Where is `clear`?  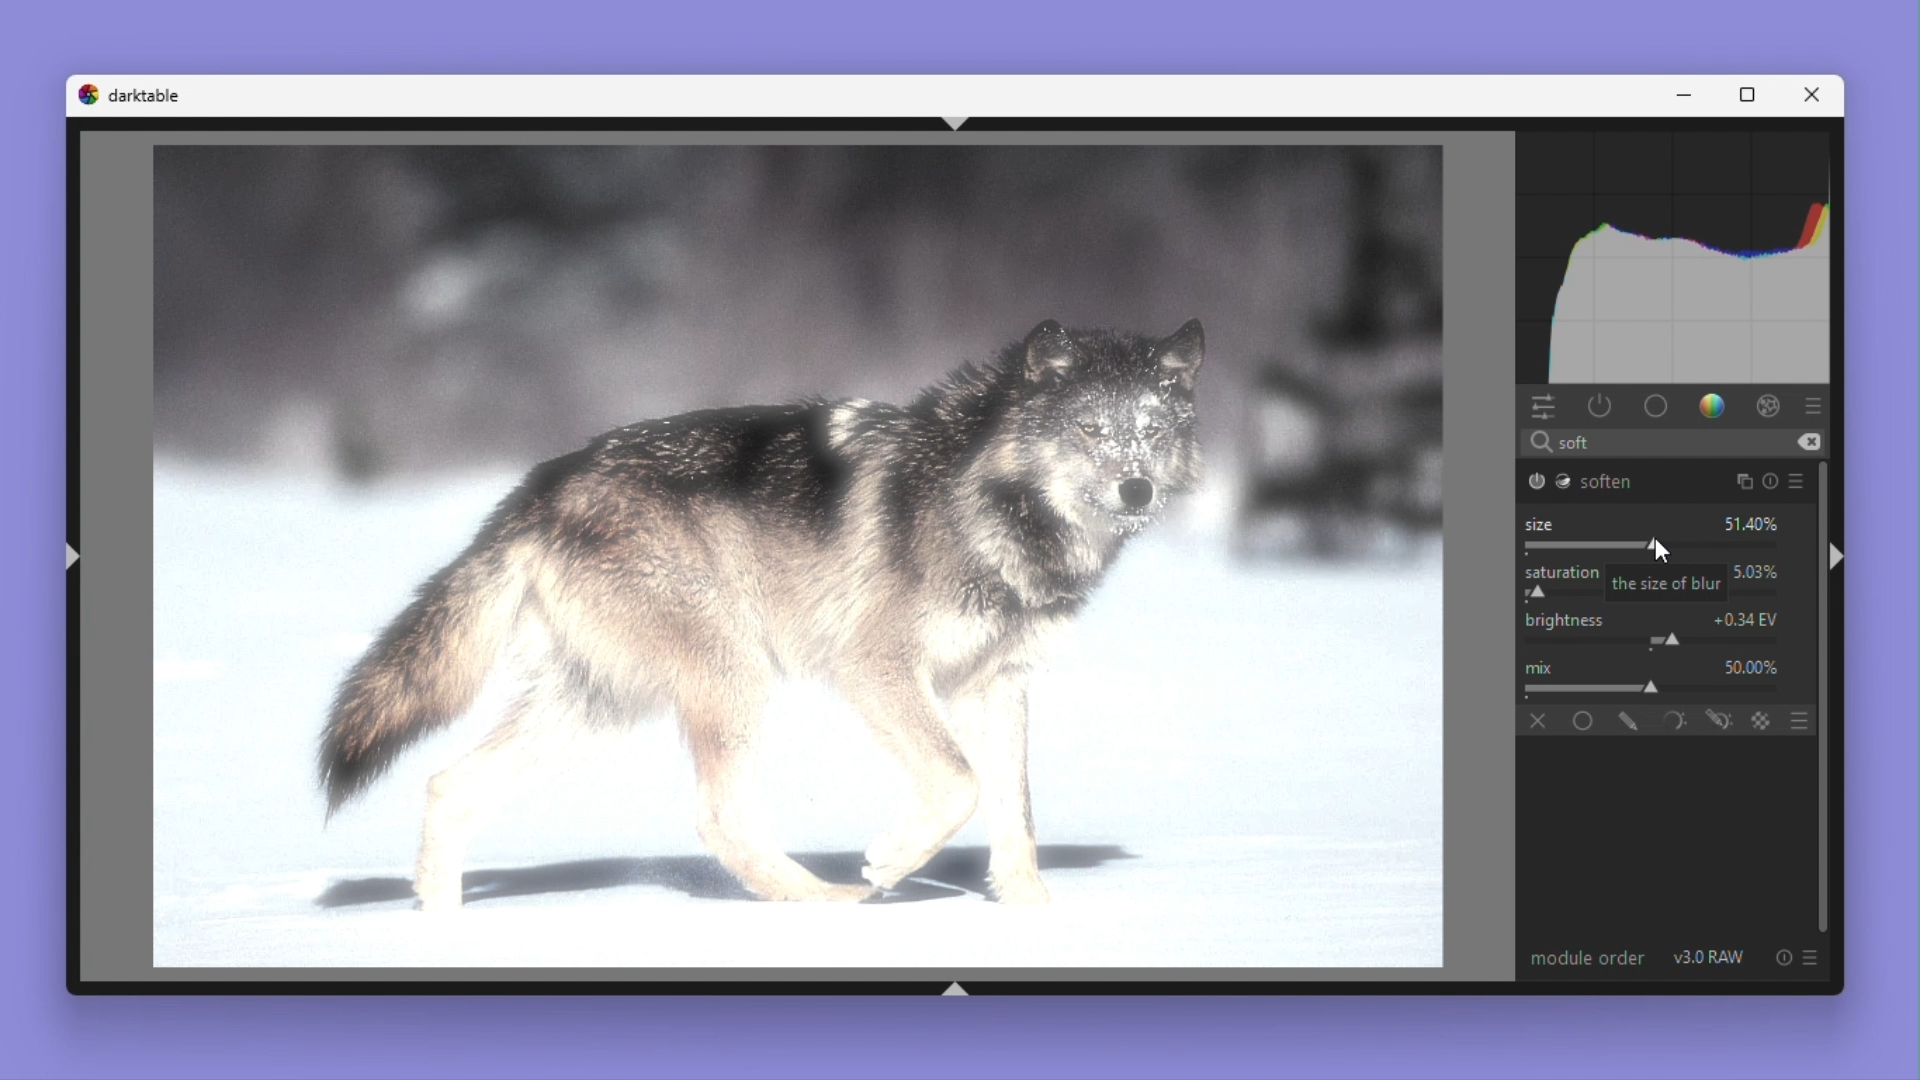 clear is located at coordinates (1809, 442).